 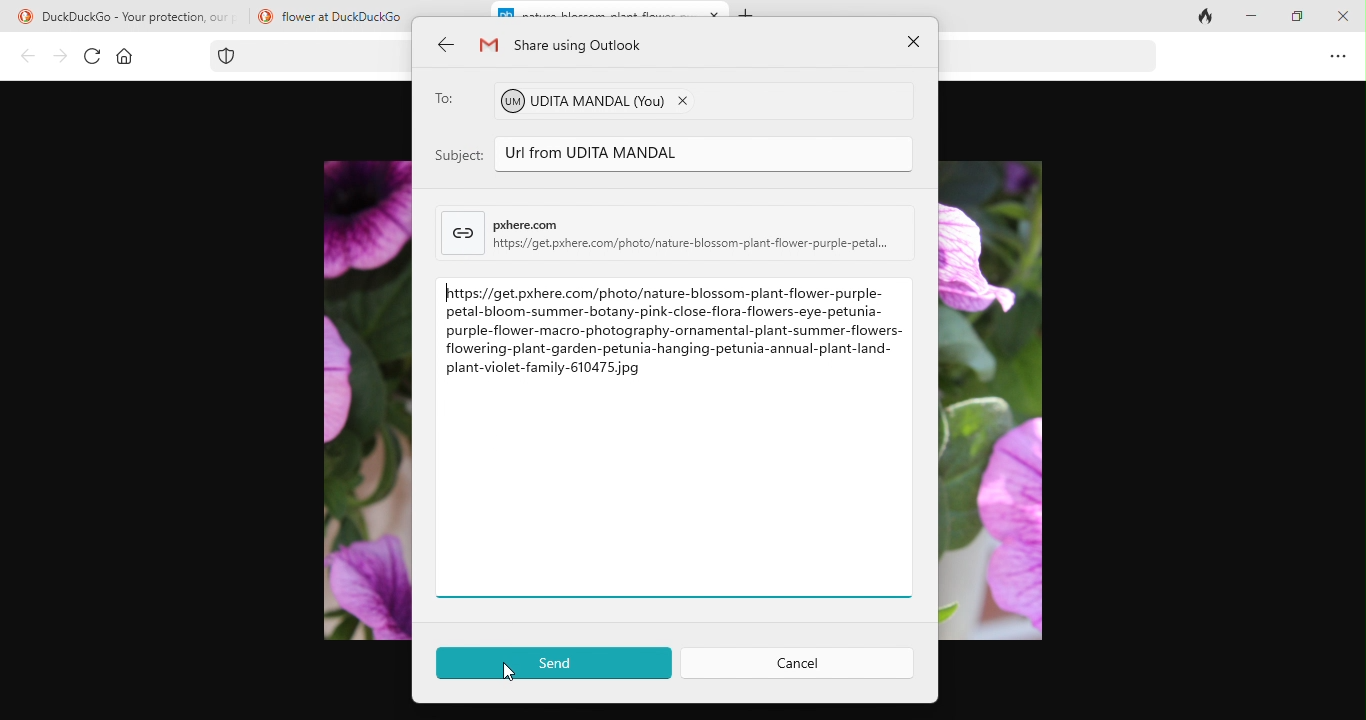 What do you see at coordinates (1339, 58) in the screenshot?
I see `option` at bounding box center [1339, 58].